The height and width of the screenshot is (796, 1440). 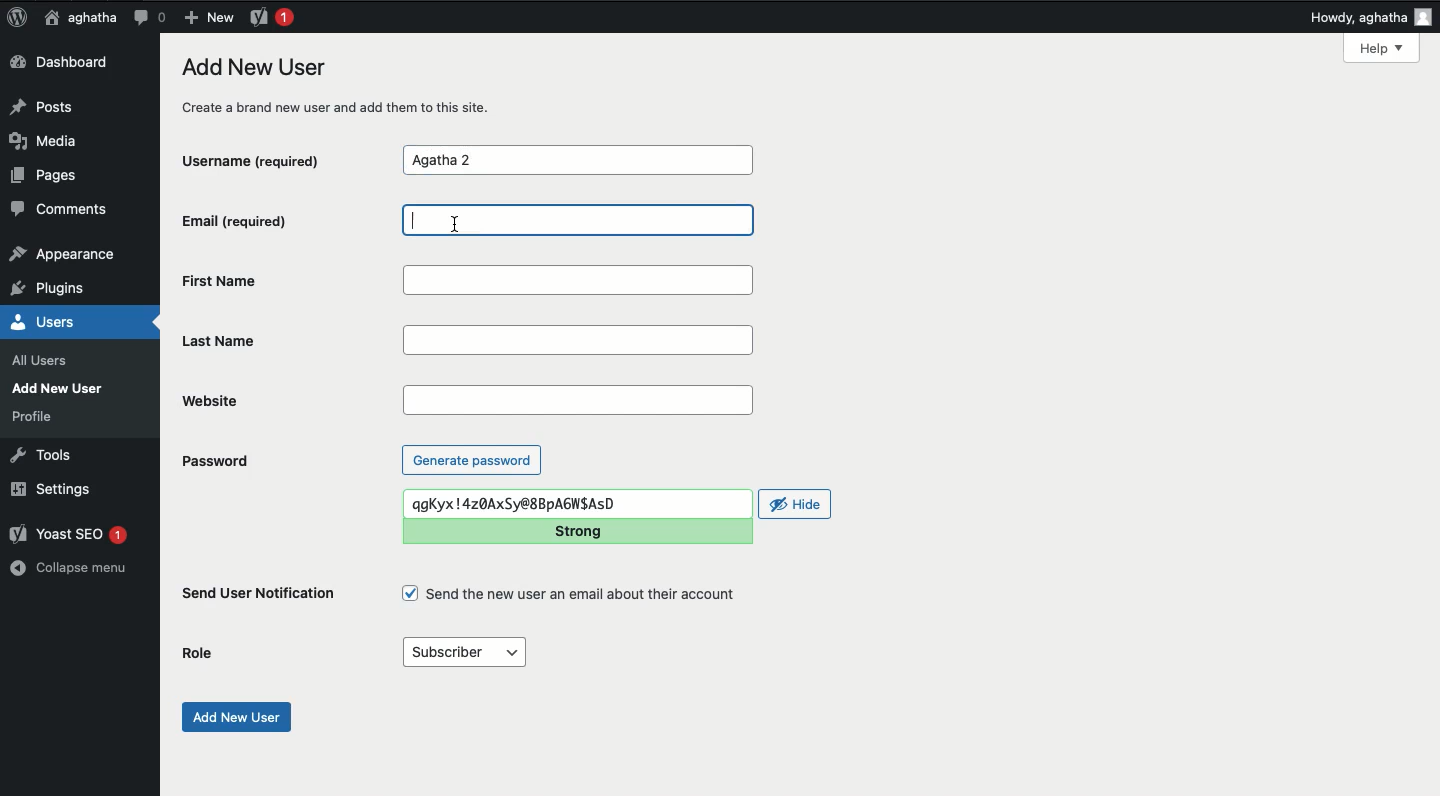 I want to click on Generate password, so click(x=472, y=459).